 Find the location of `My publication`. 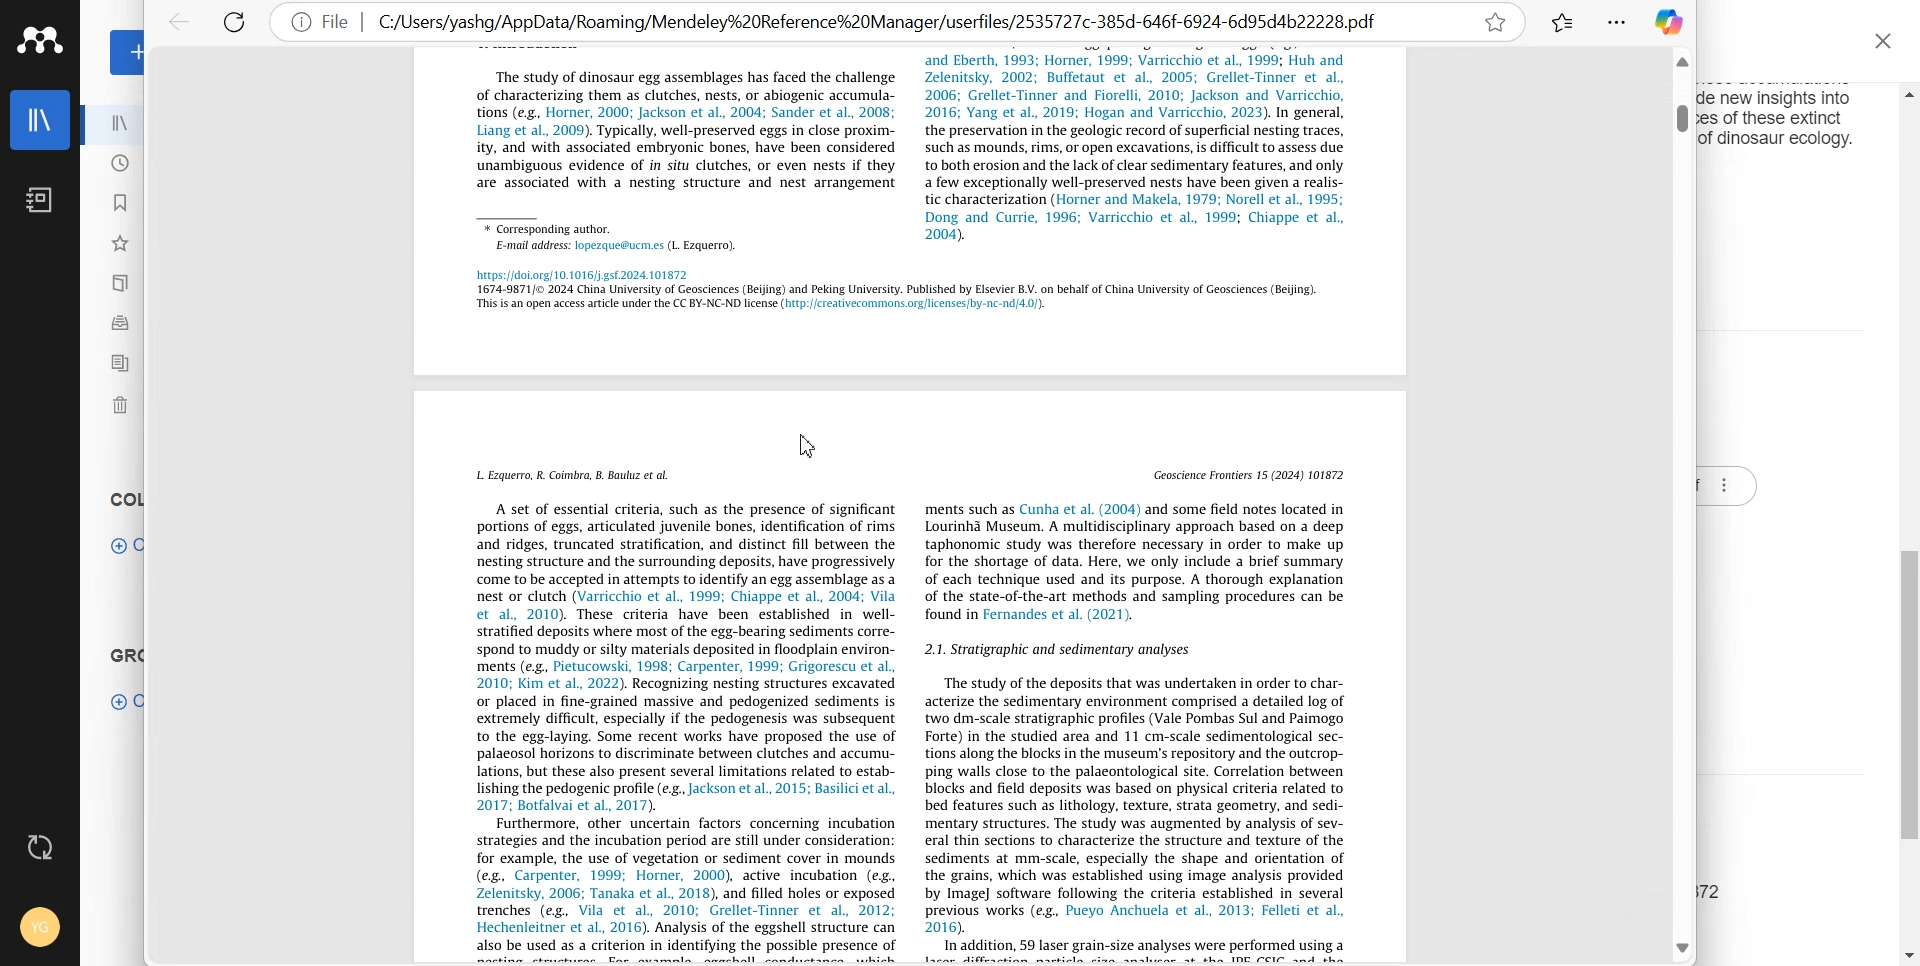

My publication is located at coordinates (120, 286).